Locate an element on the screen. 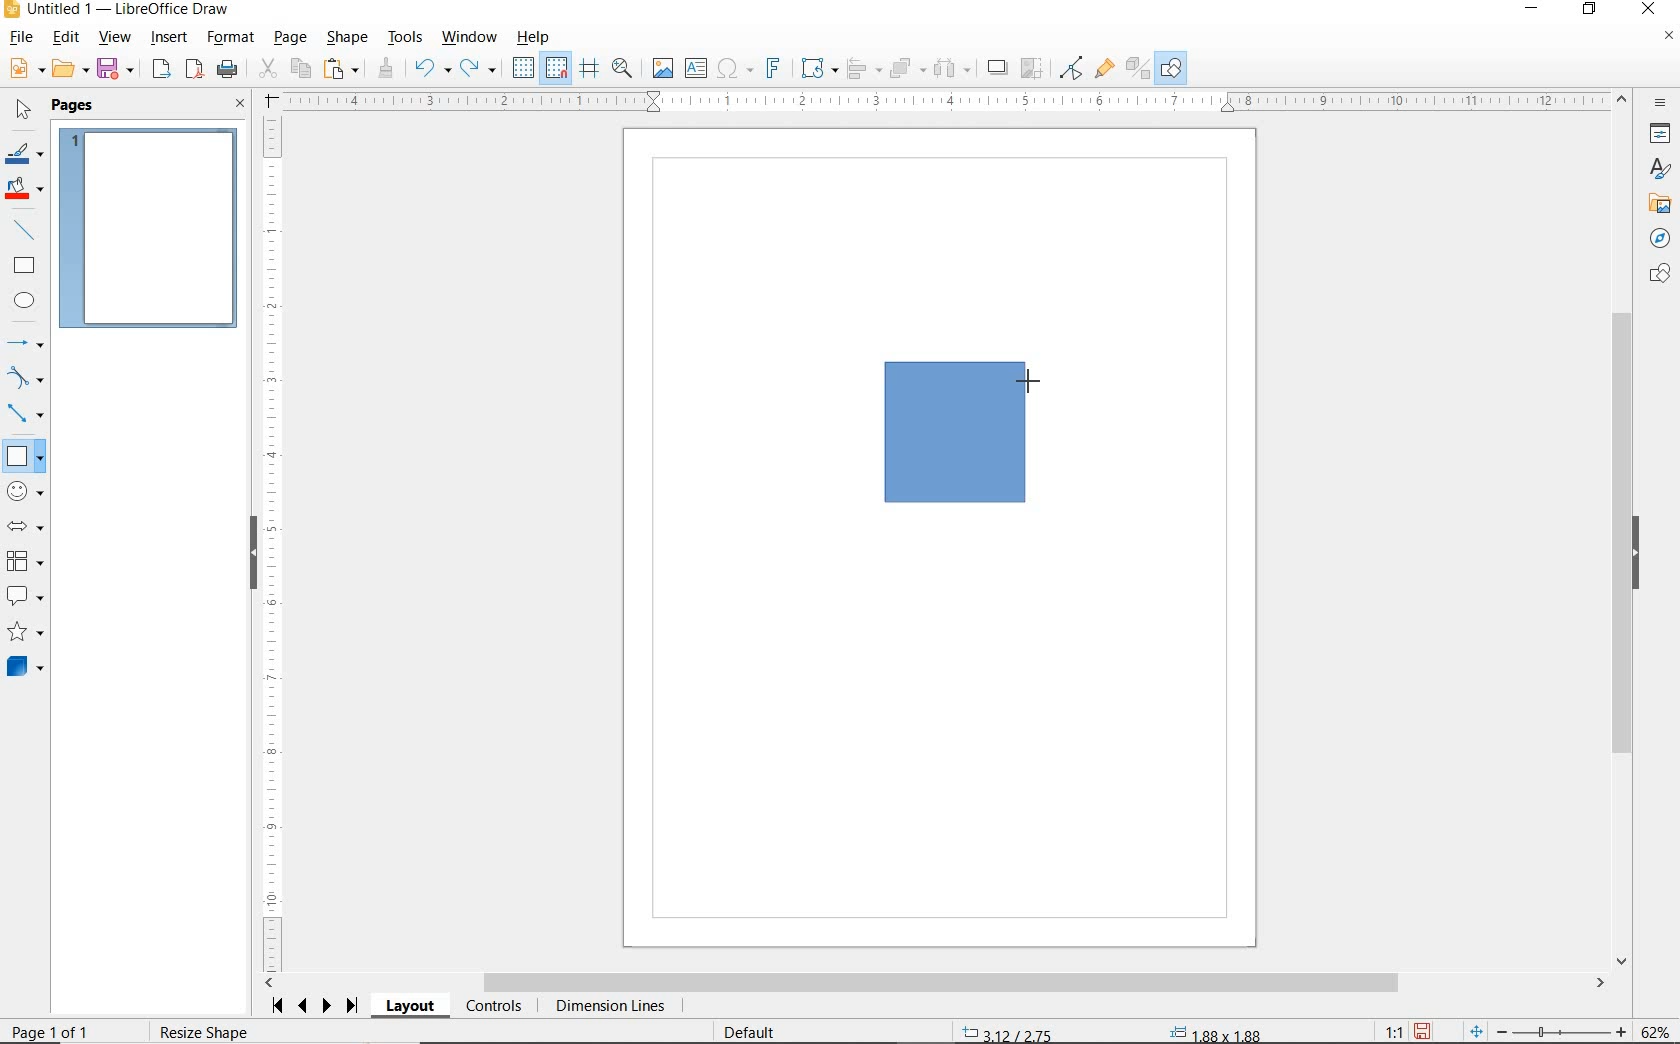 The image size is (1680, 1044). ZOOM OUT OR ZOOM IN is located at coordinates (1549, 1028).